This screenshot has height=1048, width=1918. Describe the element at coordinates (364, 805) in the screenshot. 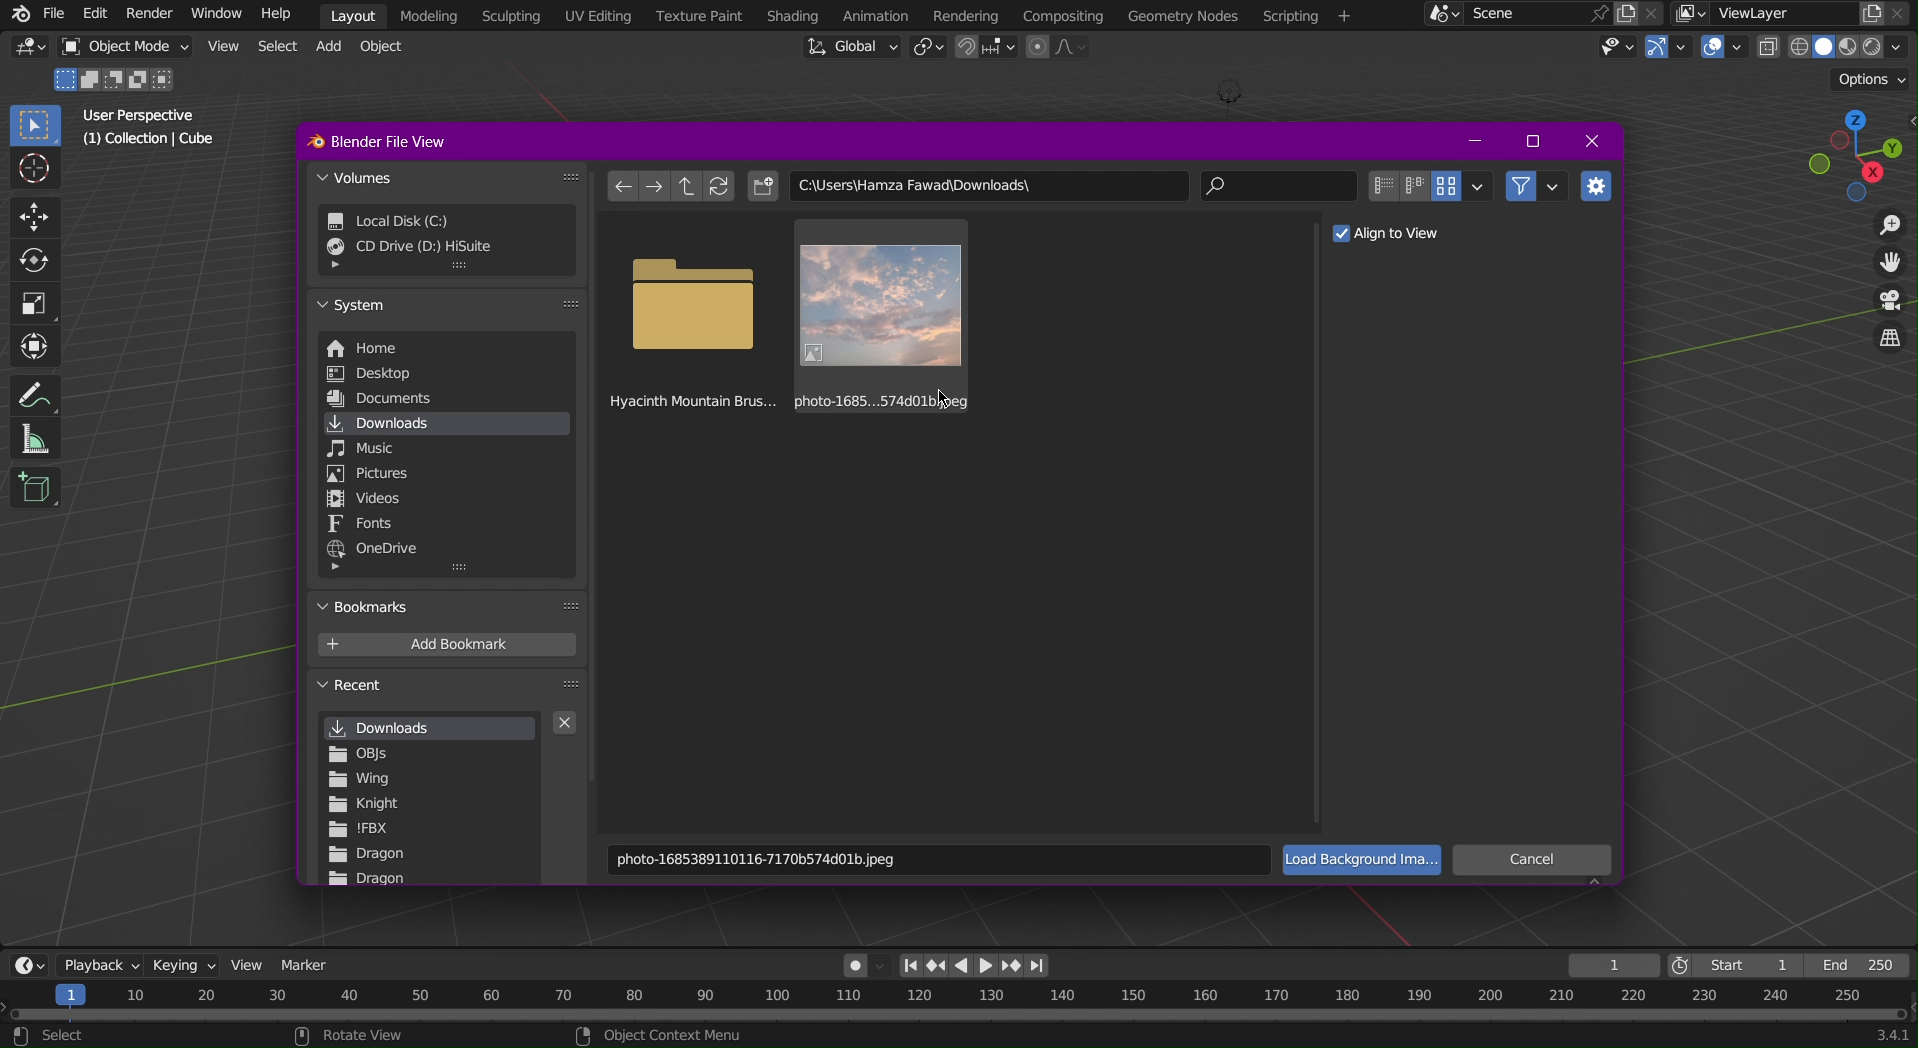

I see `Knight` at that location.